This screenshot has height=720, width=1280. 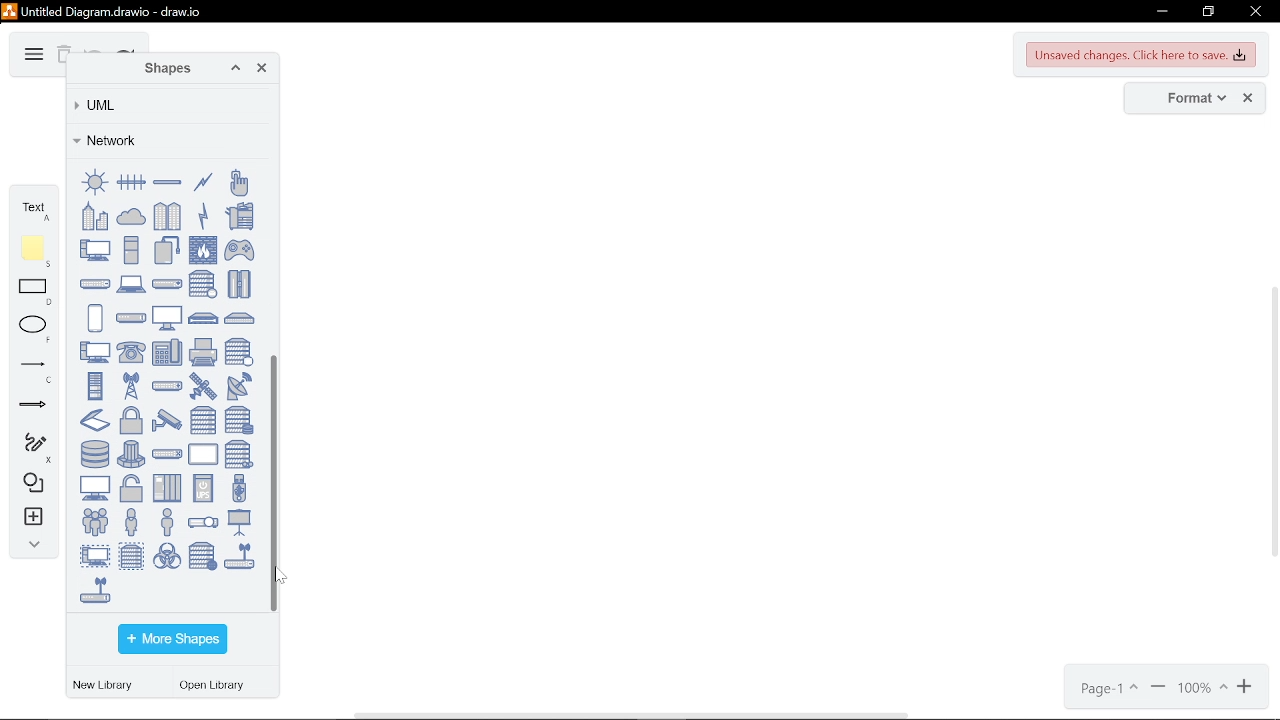 I want to click on collapse, so click(x=30, y=547).